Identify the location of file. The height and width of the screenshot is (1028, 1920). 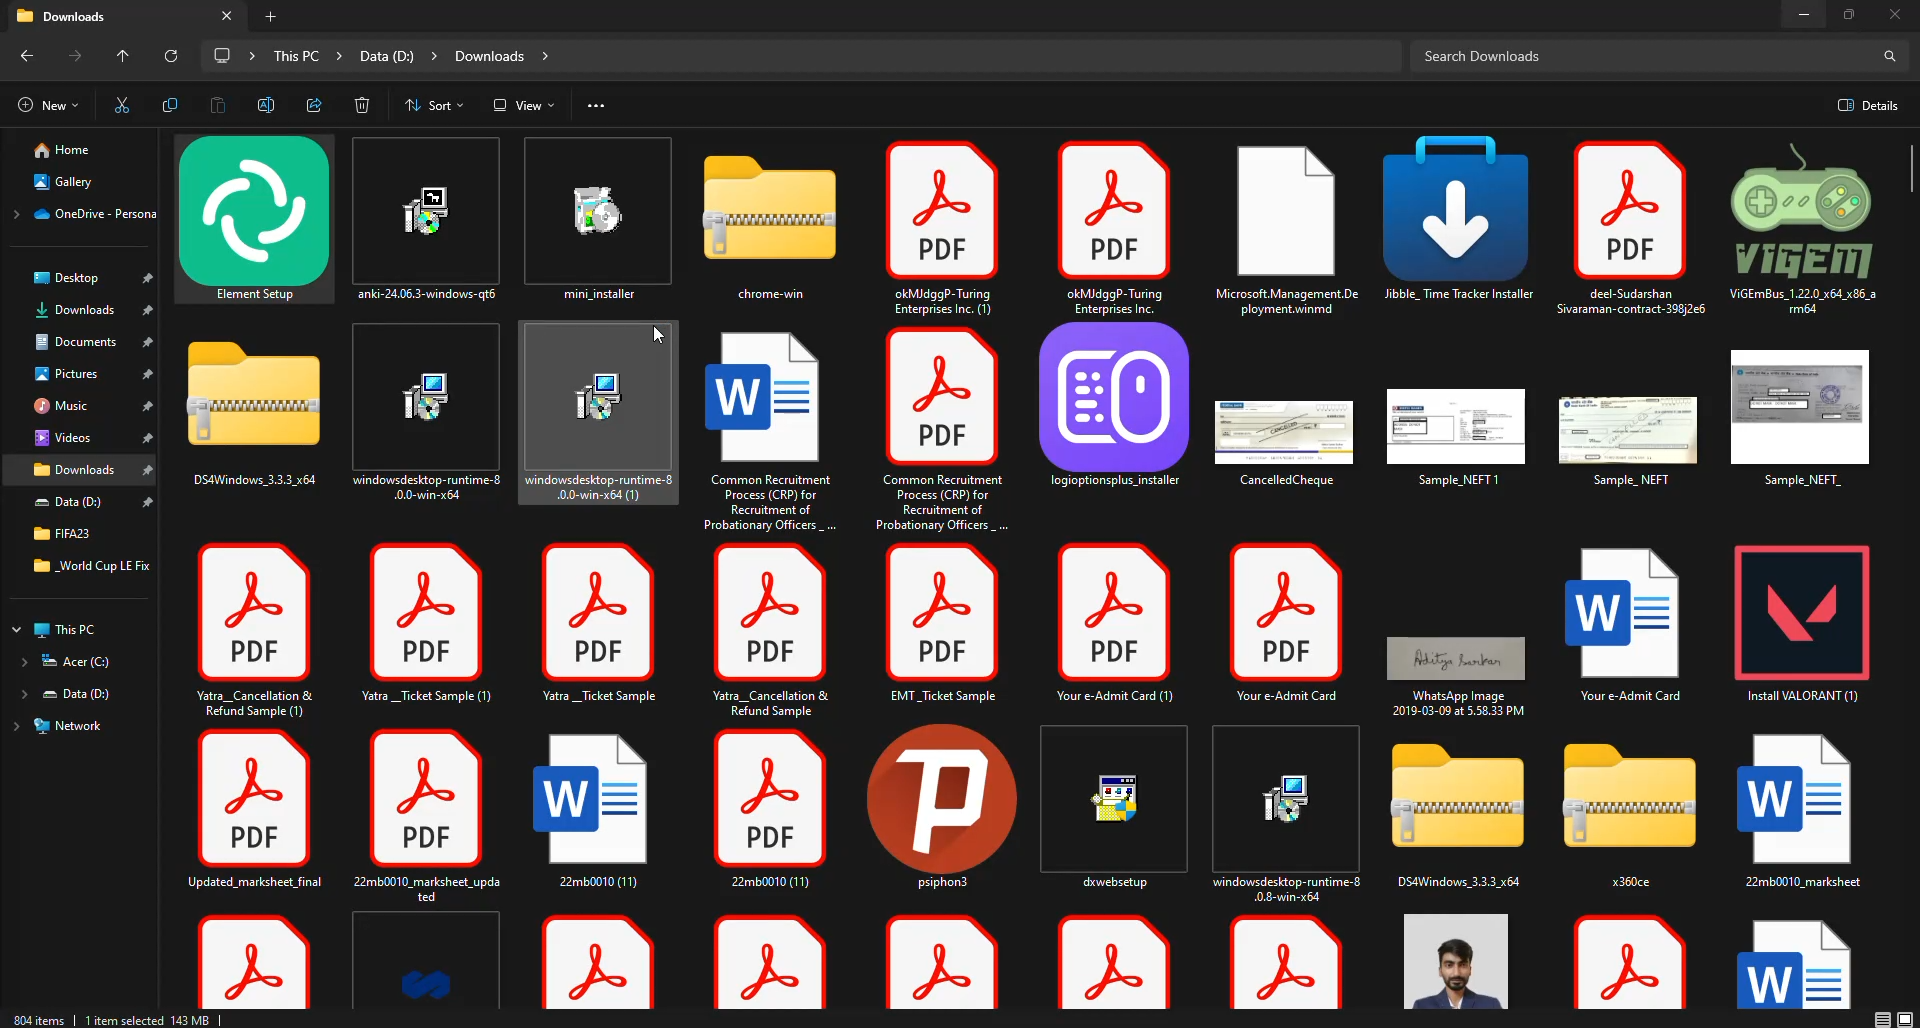
(1295, 445).